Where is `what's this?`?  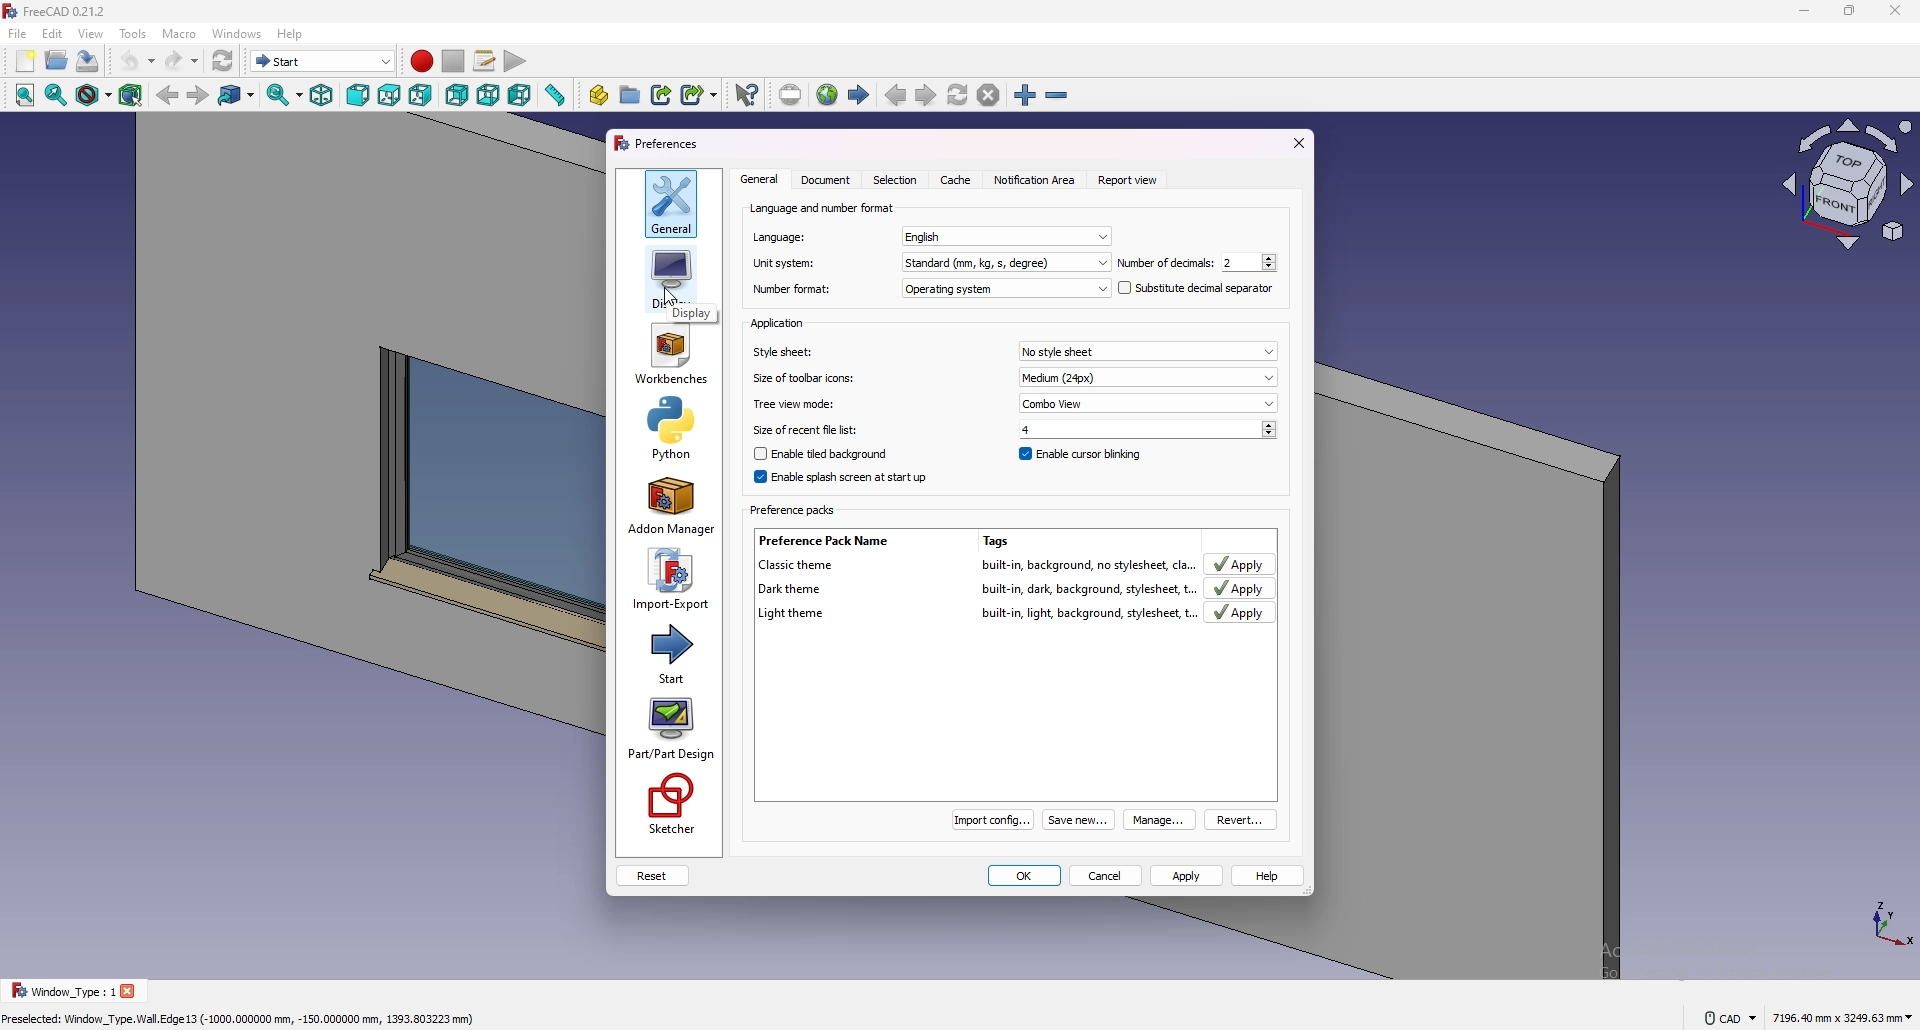 what's this? is located at coordinates (747, 94).